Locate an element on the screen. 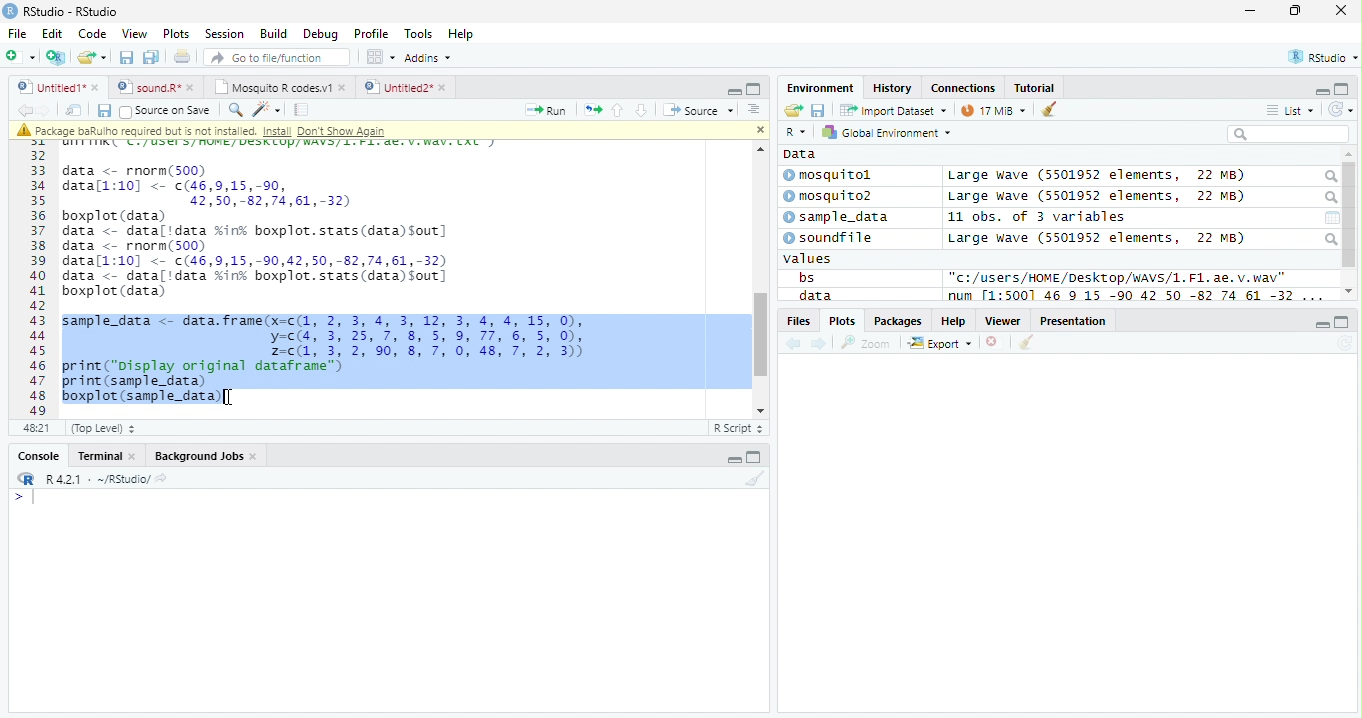 This screenshot has width=1362, height=718. Calendar is located at coordinates (1332, 218).